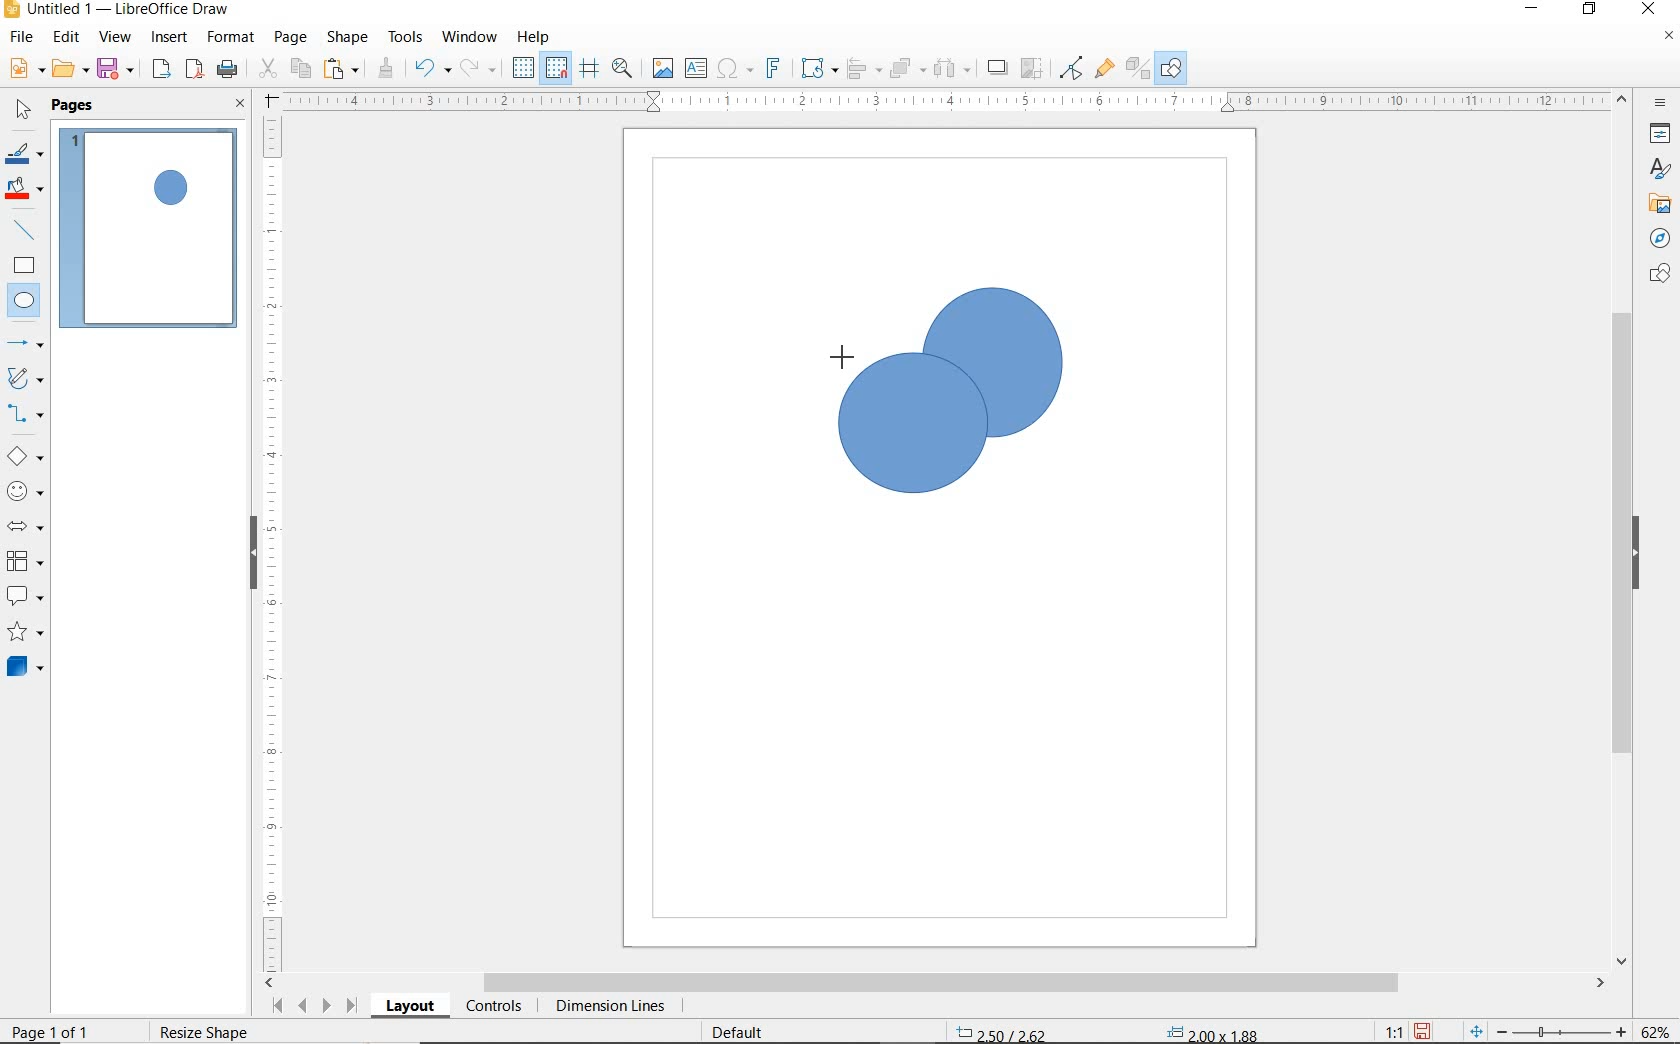 This screenshot has width=1680, height=1044. Describe the element at coordinates (228, 69) in the screenshot. I see `PRINT` at that location.